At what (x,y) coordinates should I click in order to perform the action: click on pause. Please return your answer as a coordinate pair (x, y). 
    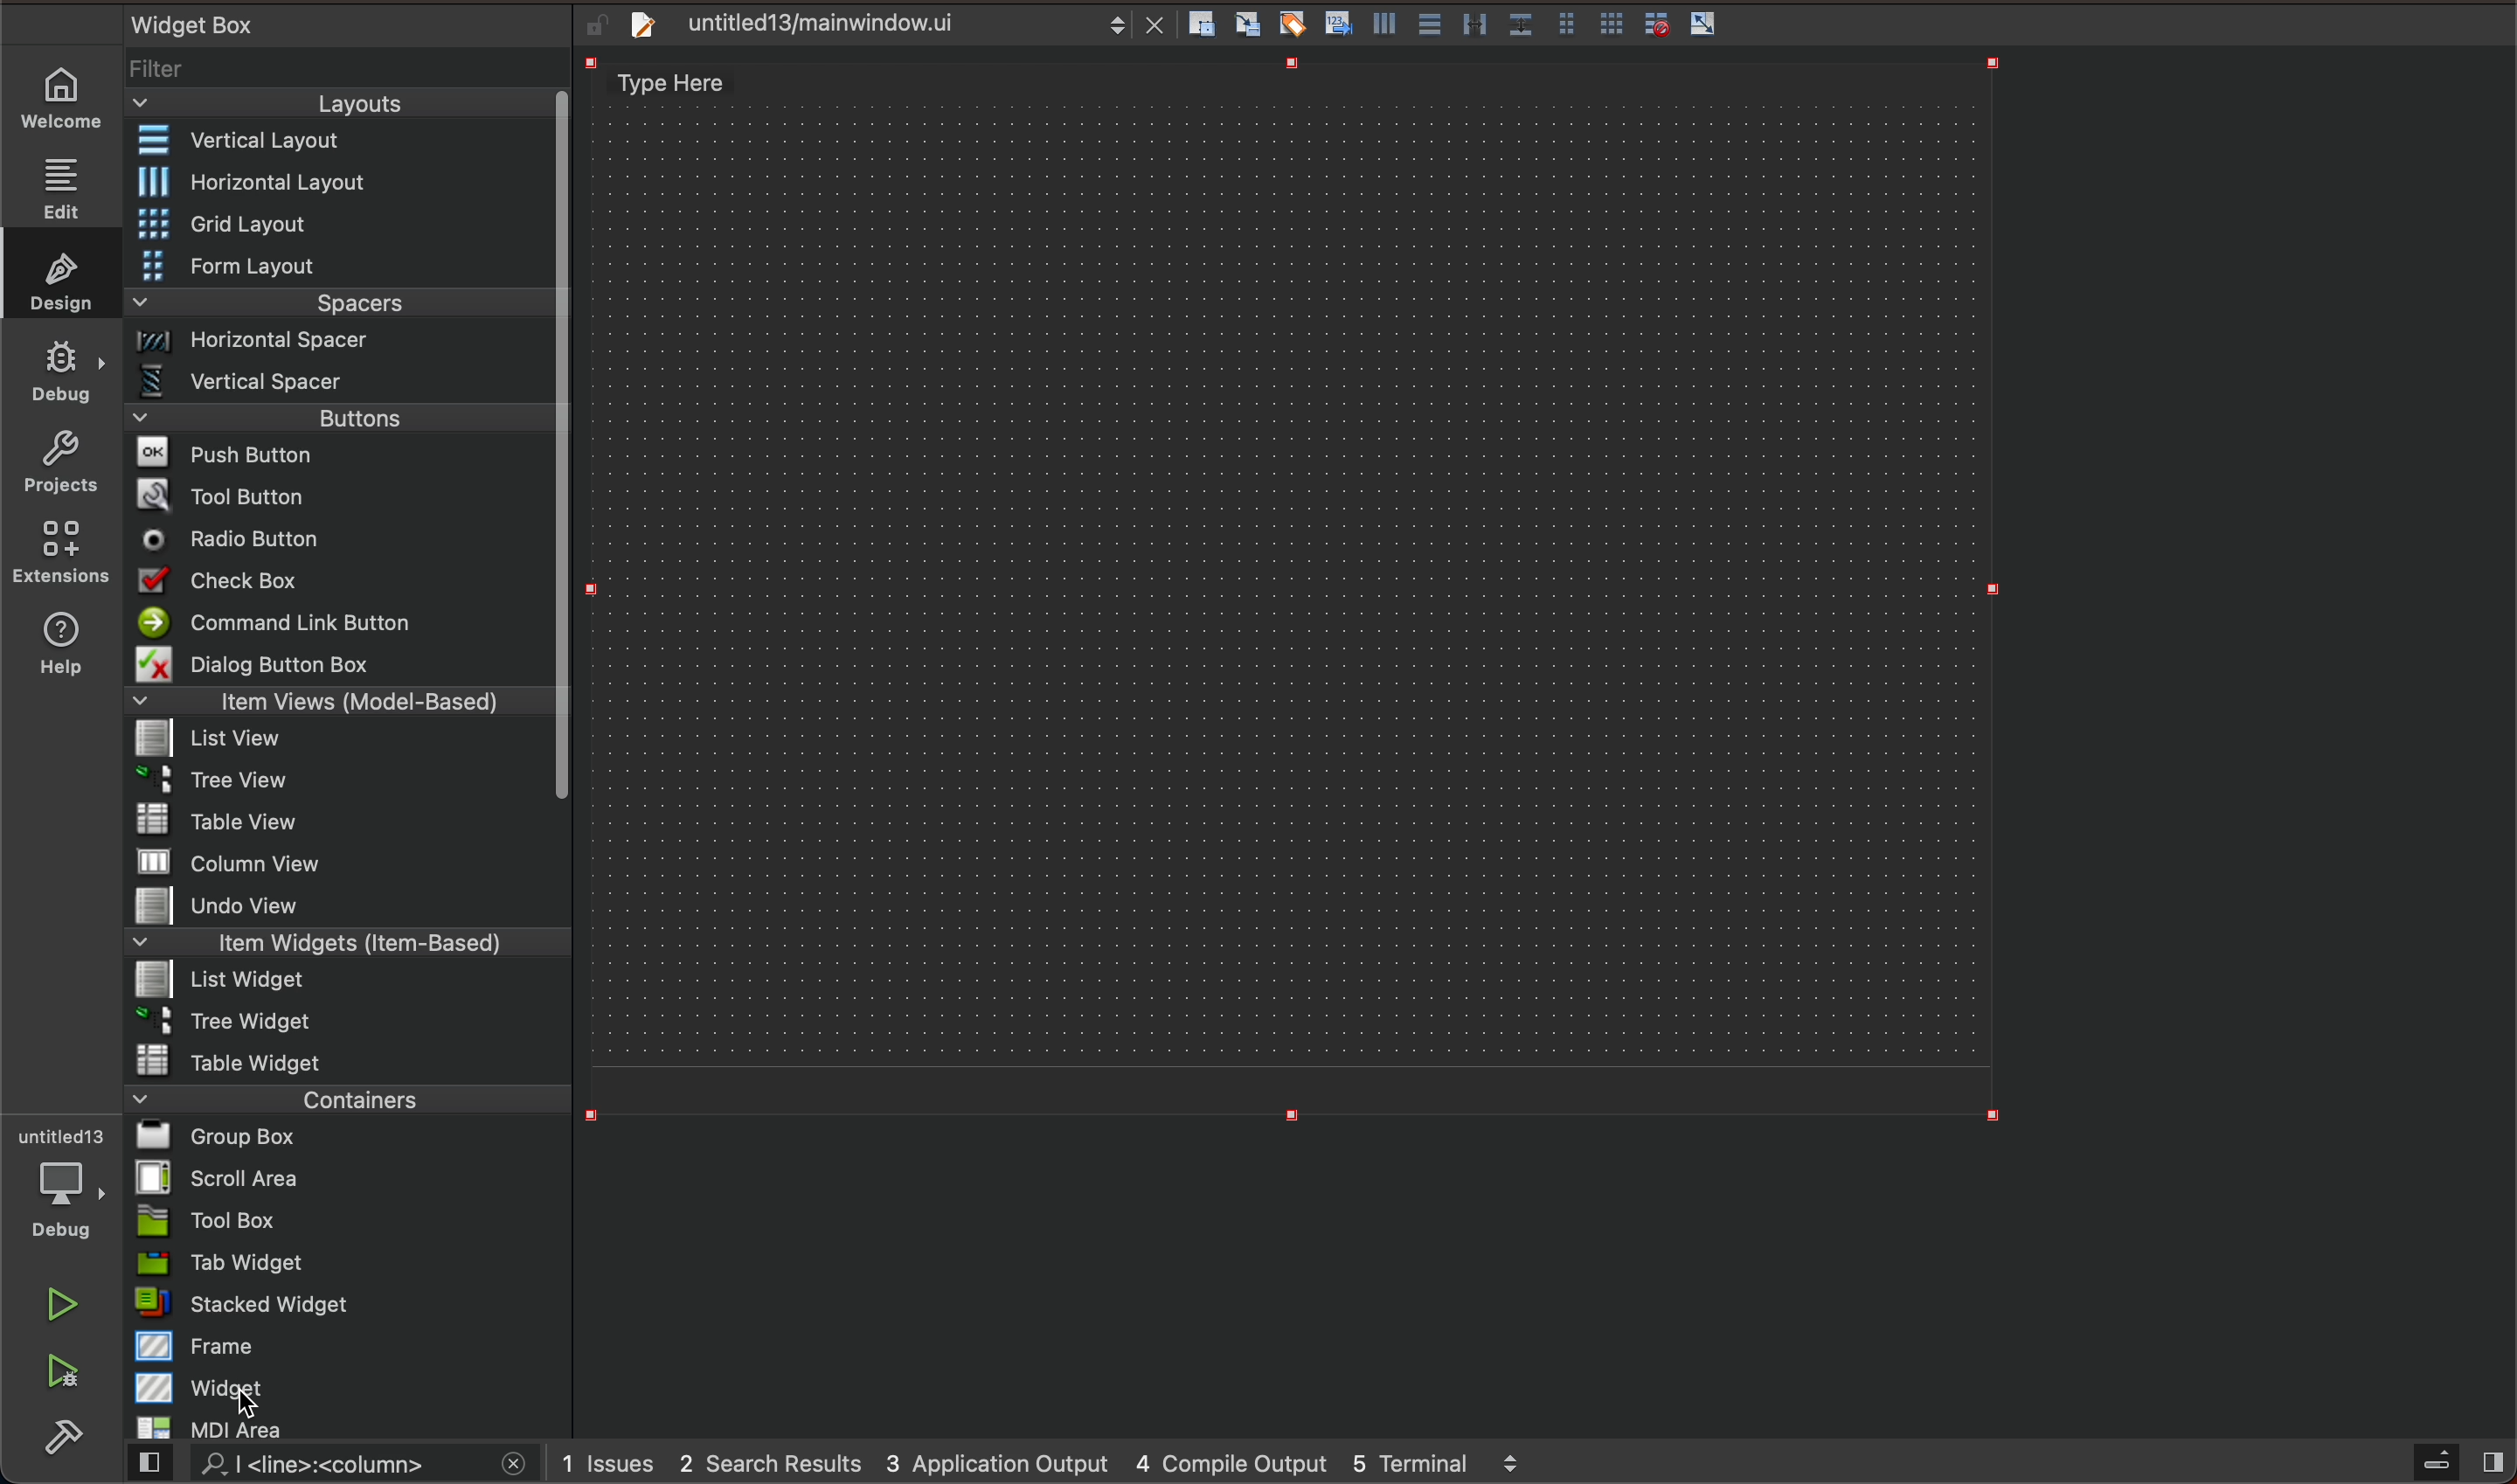
    Looking at the image, I should click on (63, 1303).